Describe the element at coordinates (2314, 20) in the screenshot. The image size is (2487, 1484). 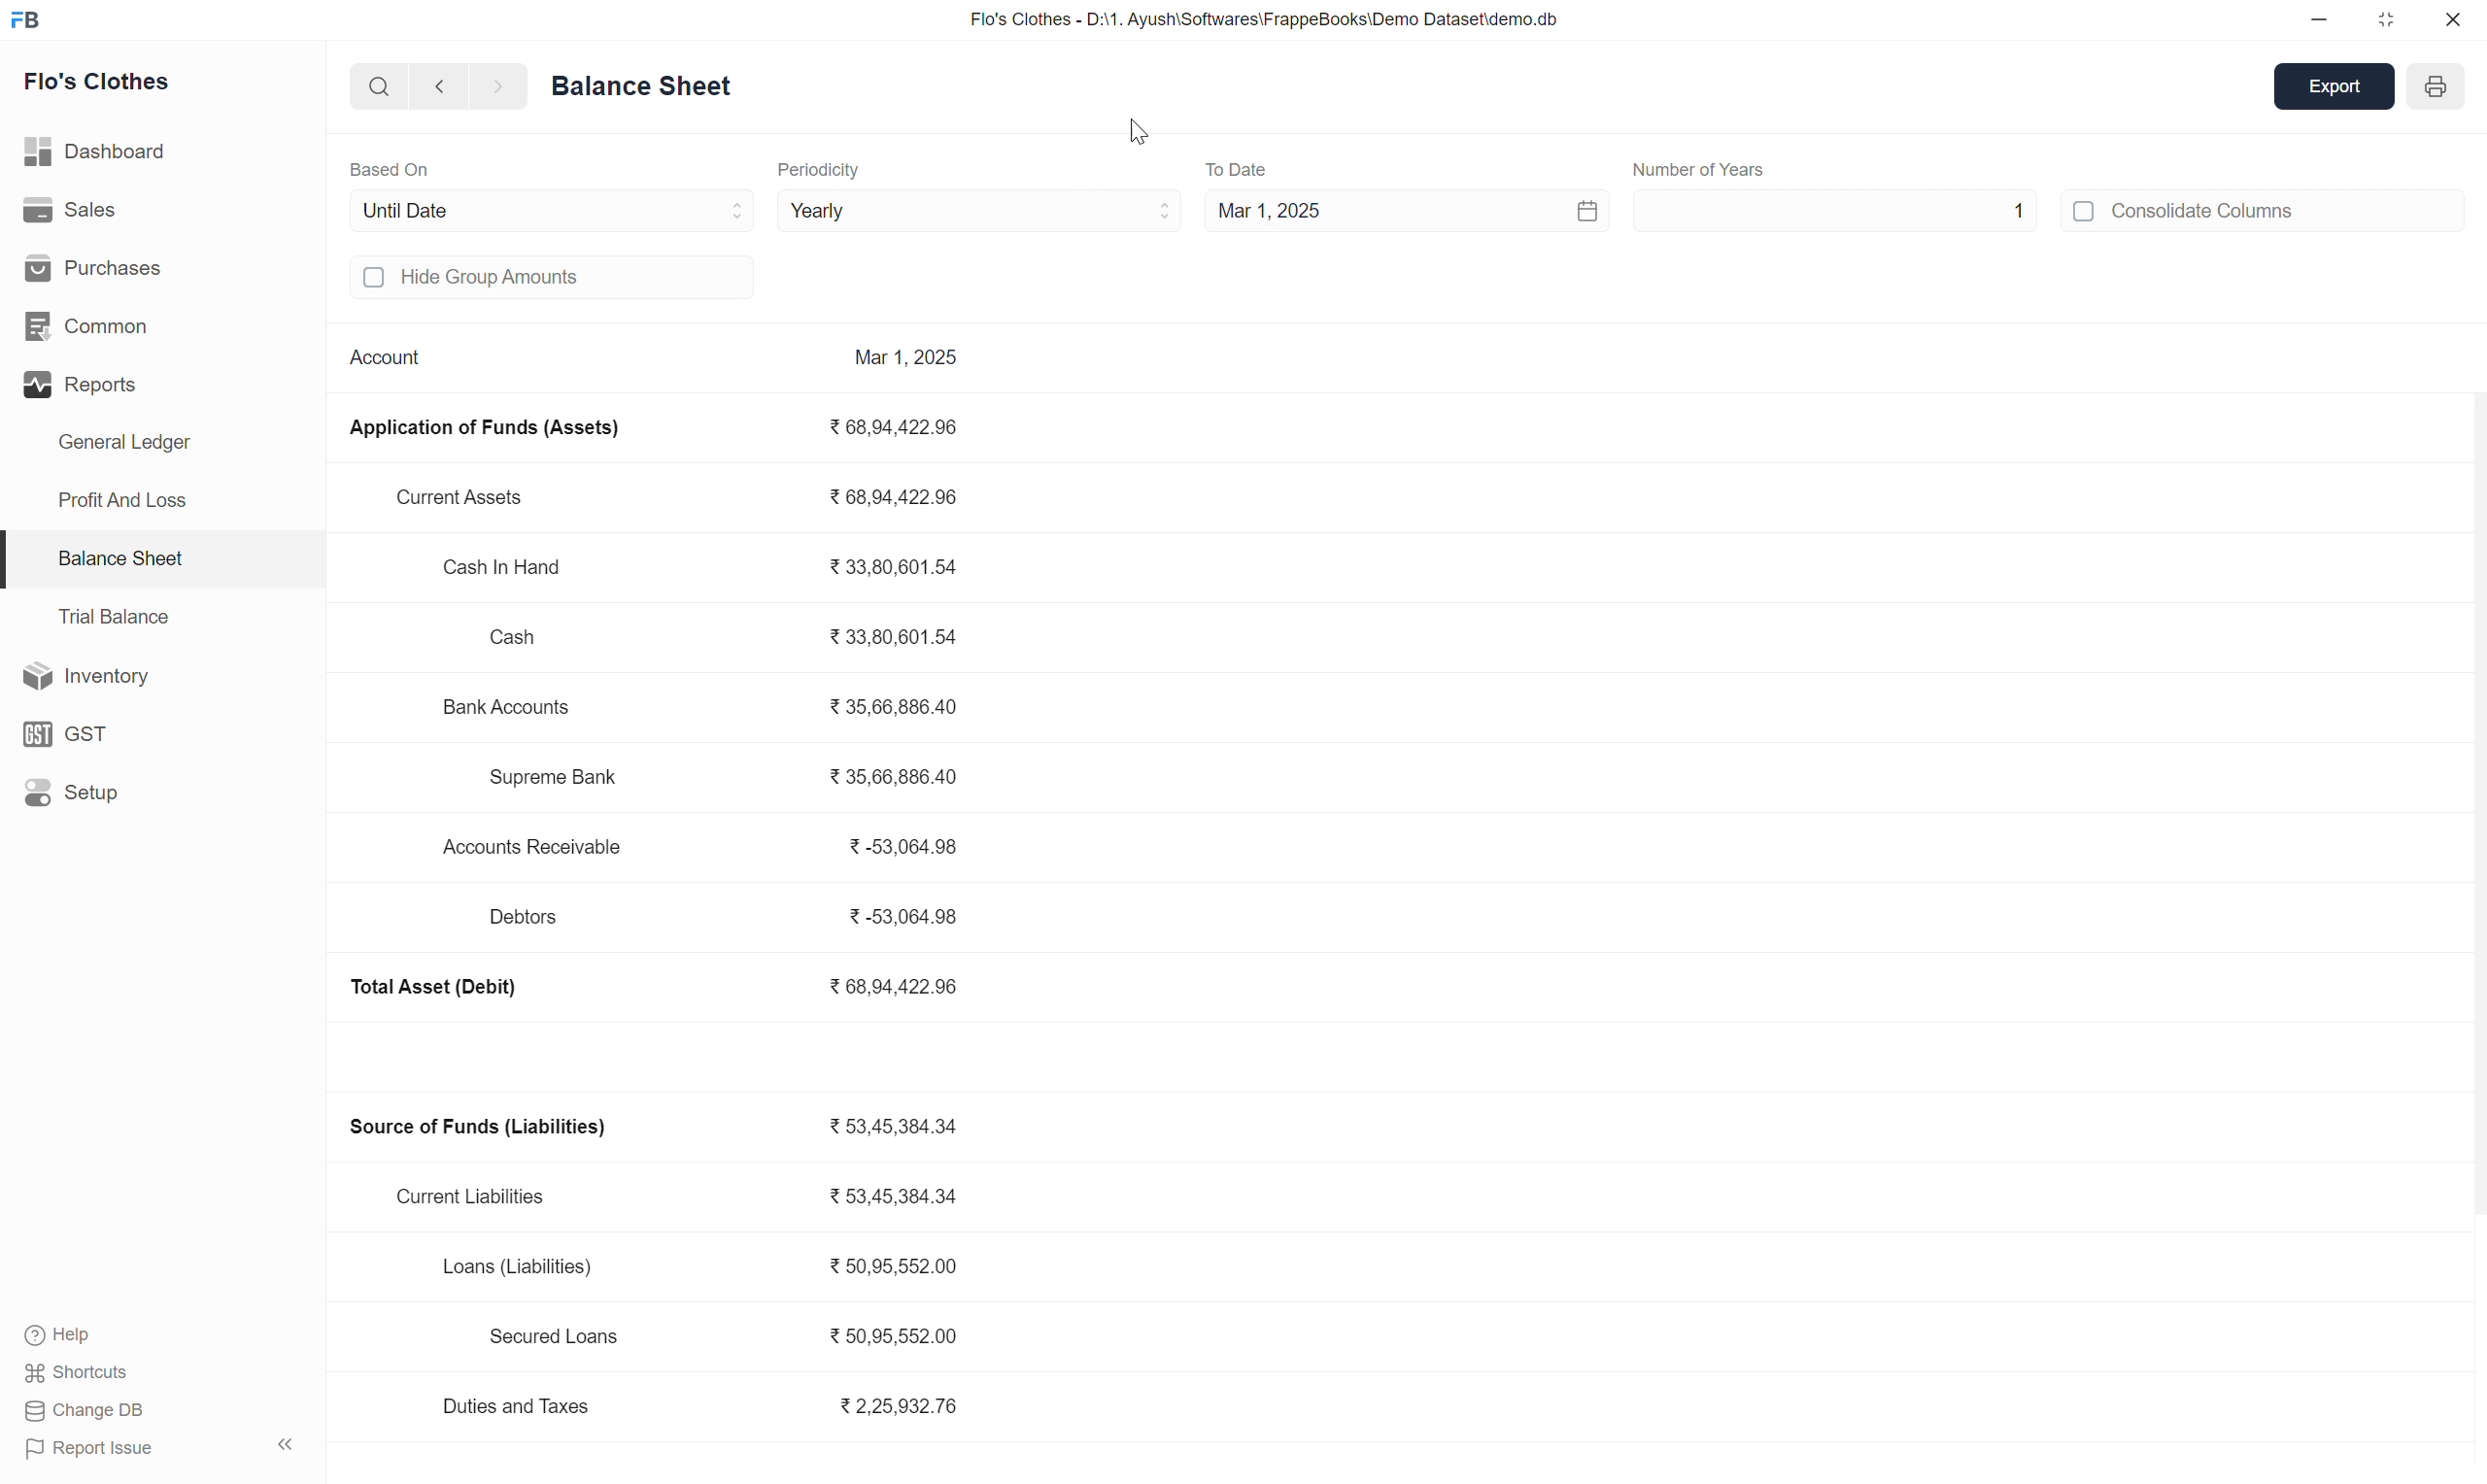
I see `minimize` at that location.